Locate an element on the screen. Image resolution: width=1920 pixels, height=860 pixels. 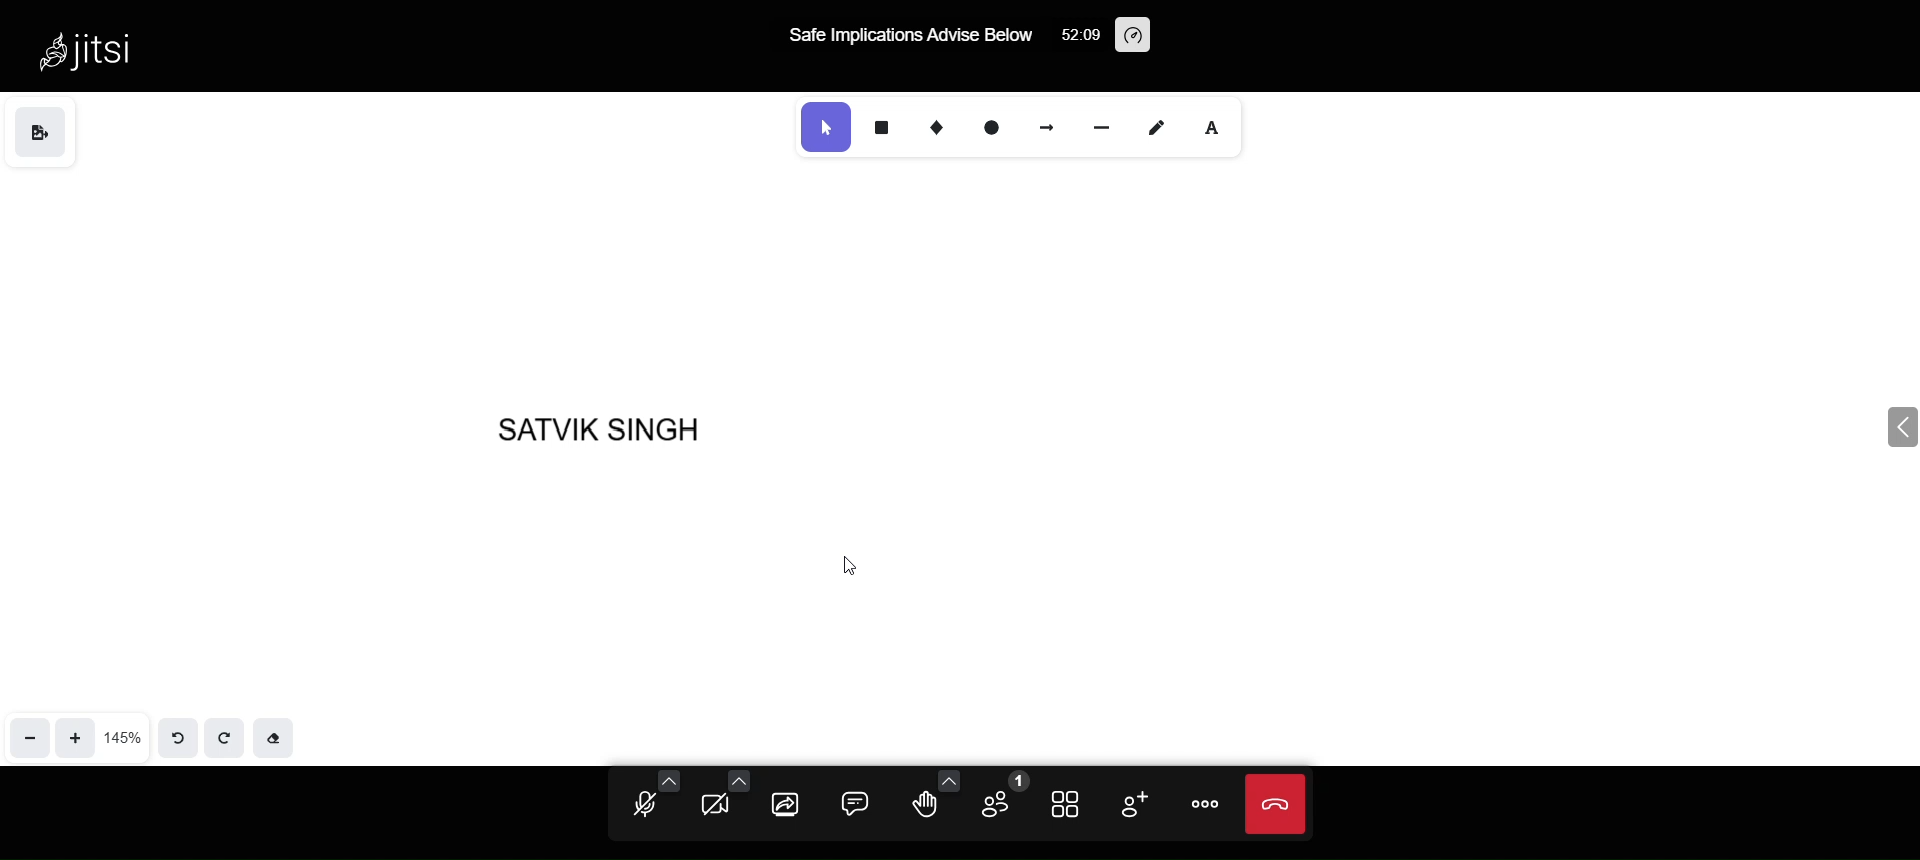
zoom in is located at coordinates (77, 735).